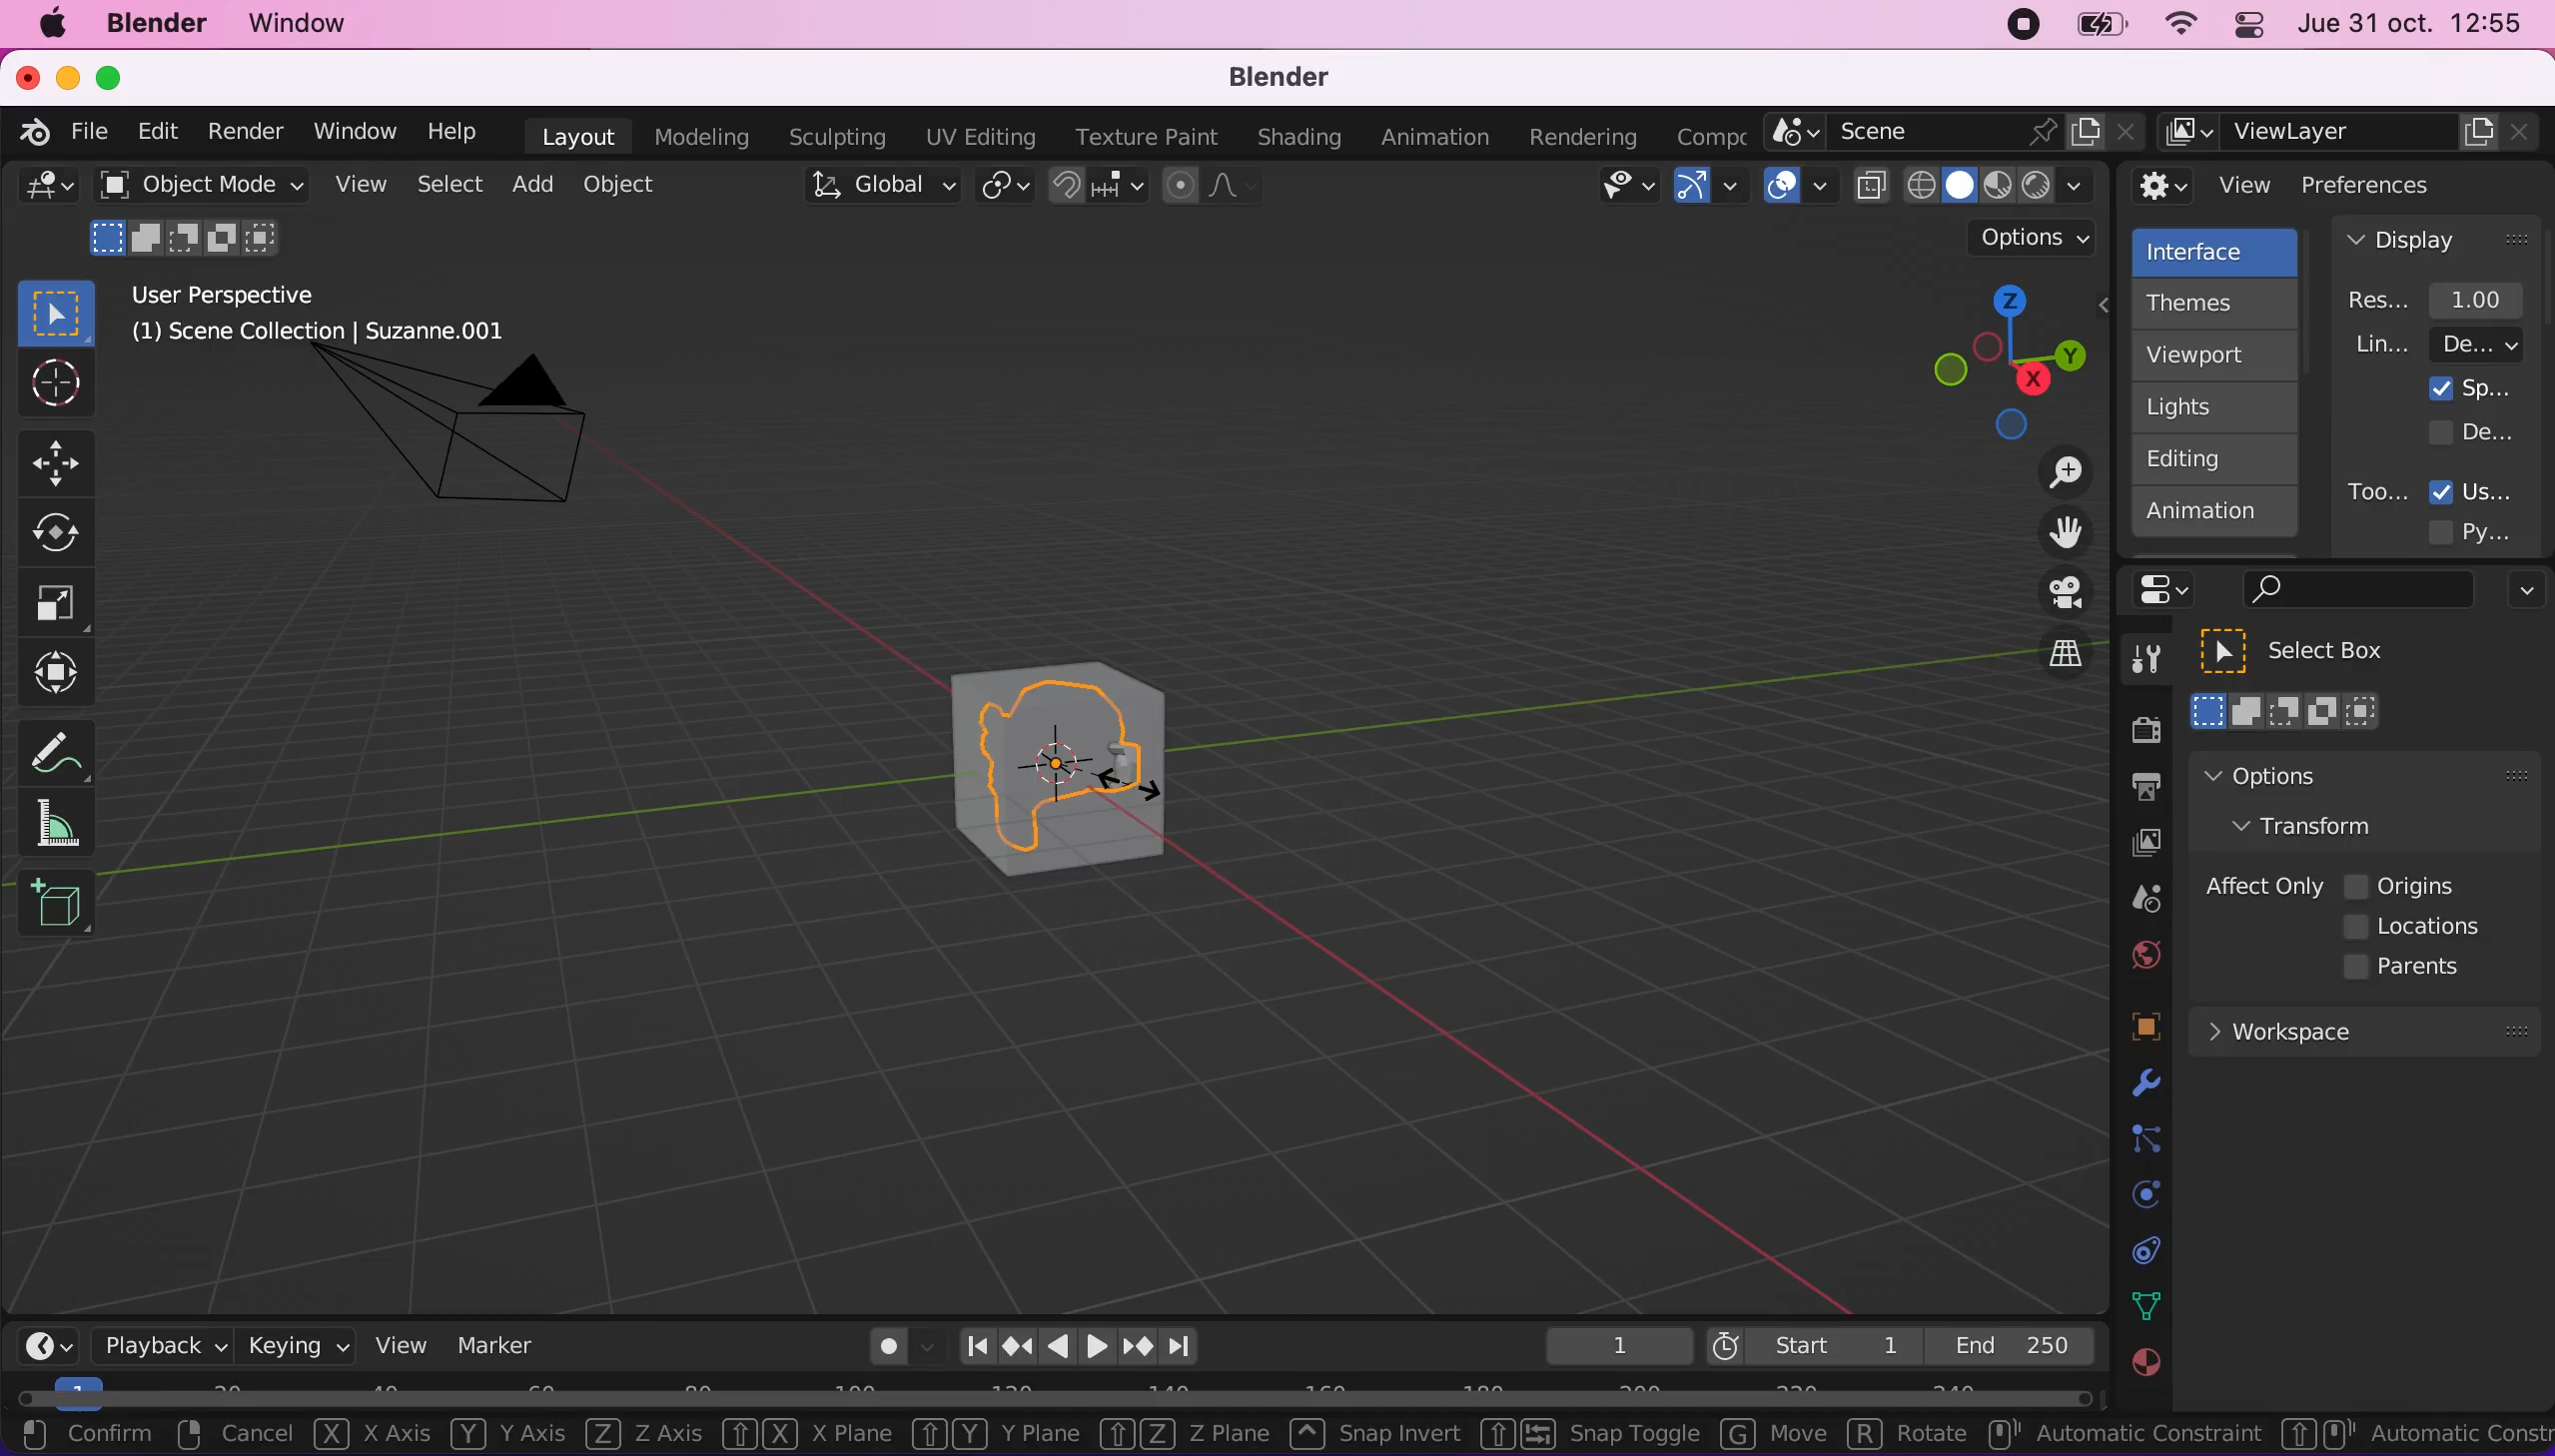  What do you see at coordinates (2402, 883) in the screenshot?
I see `origins` at bounding box center [2402, 883].